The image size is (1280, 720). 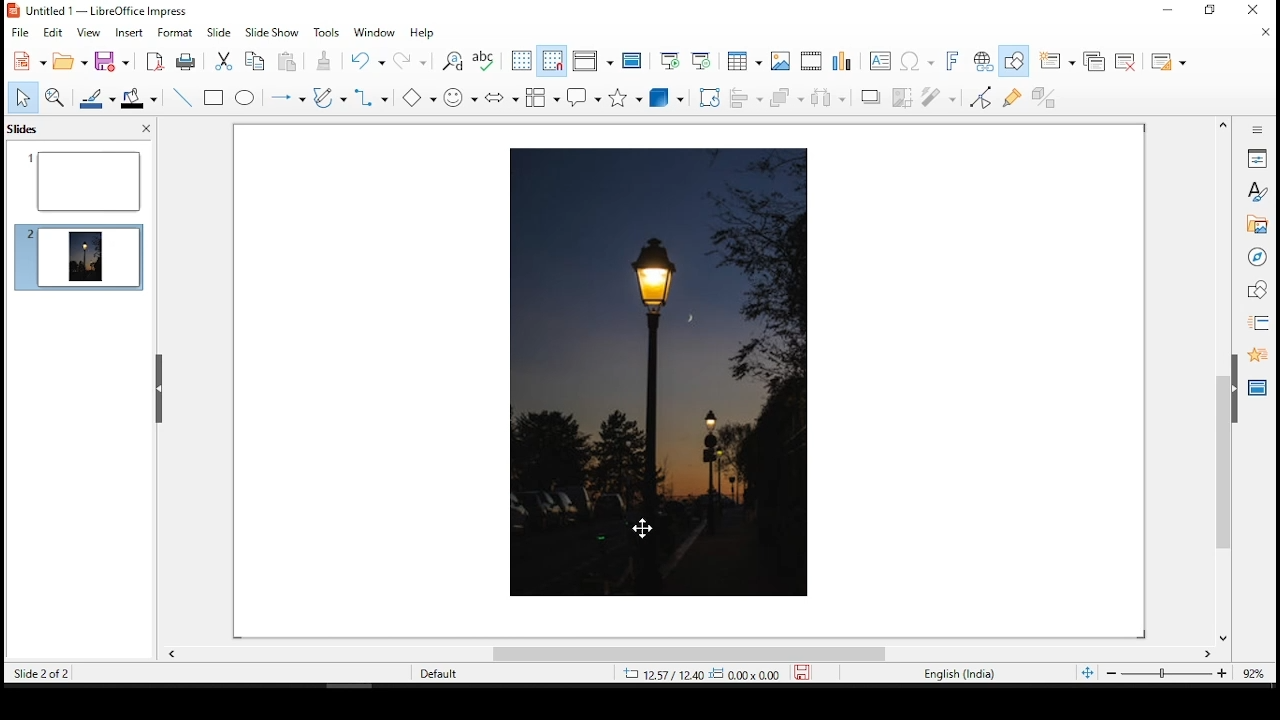 I want to click on Default, so click(x=439, y=673).